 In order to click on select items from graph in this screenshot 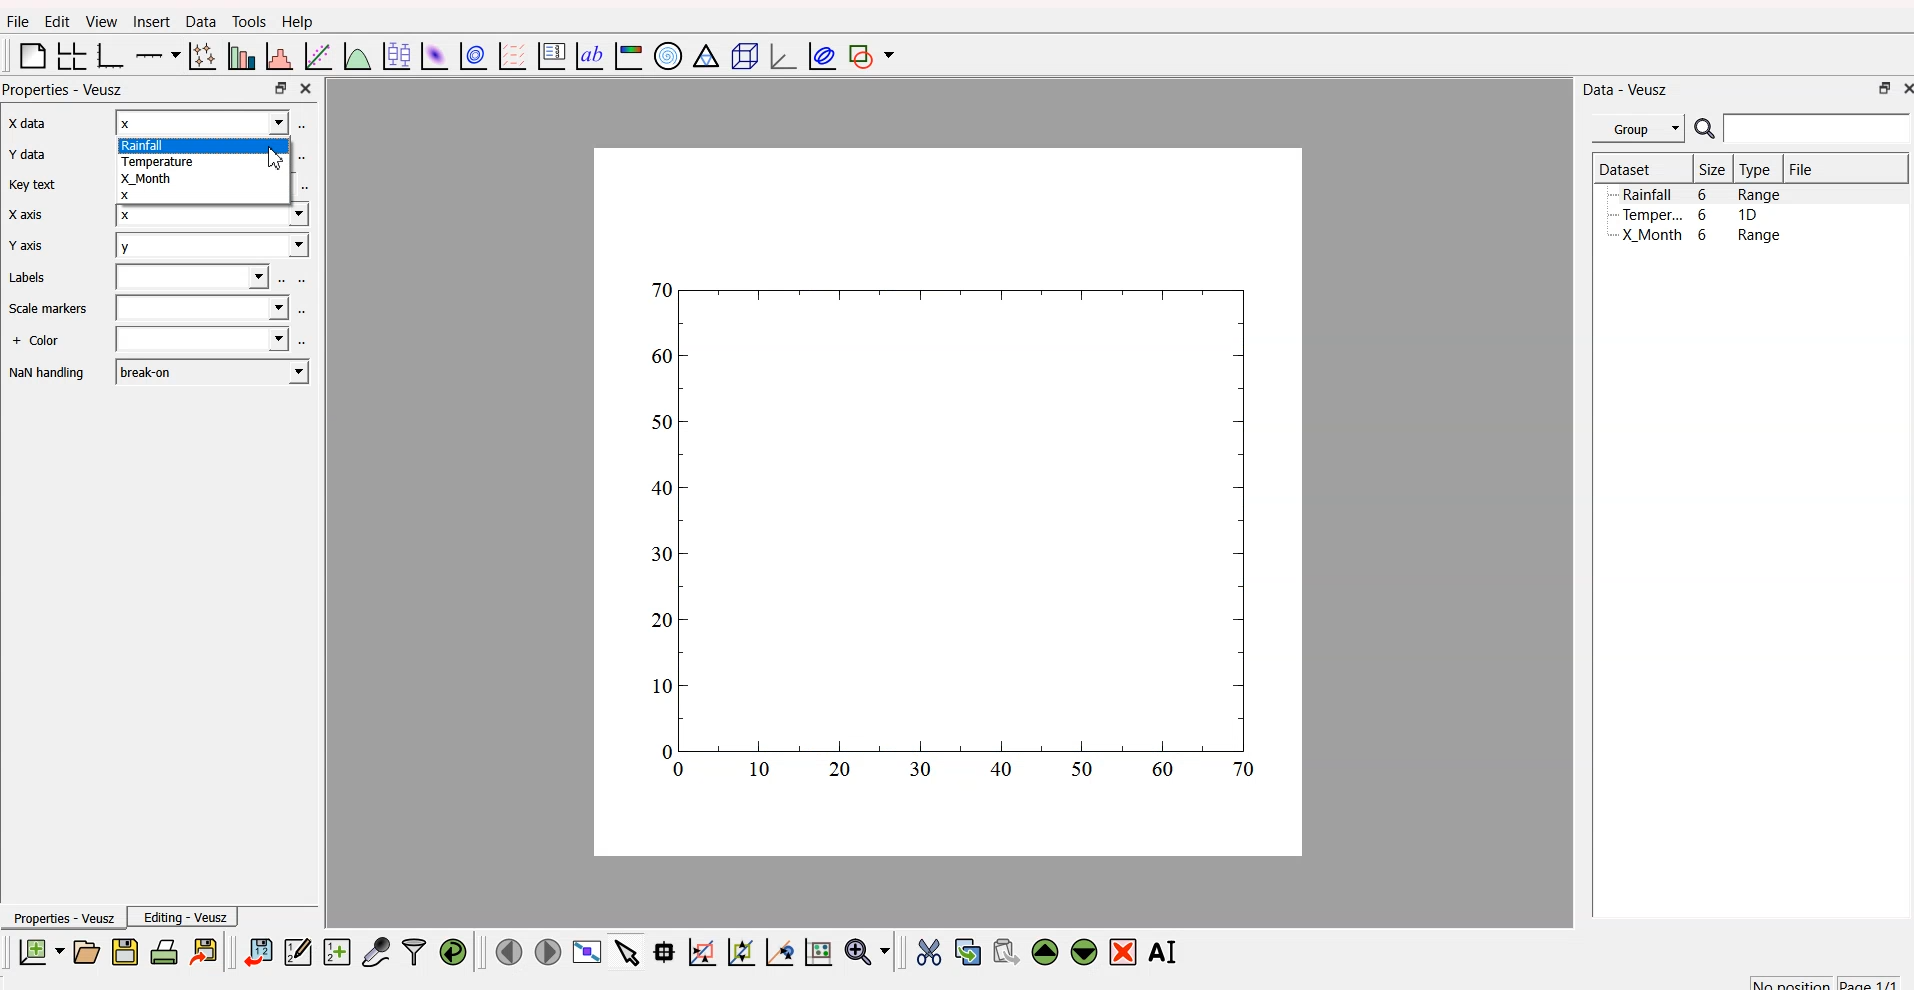, I will do `click(625, 954)`.